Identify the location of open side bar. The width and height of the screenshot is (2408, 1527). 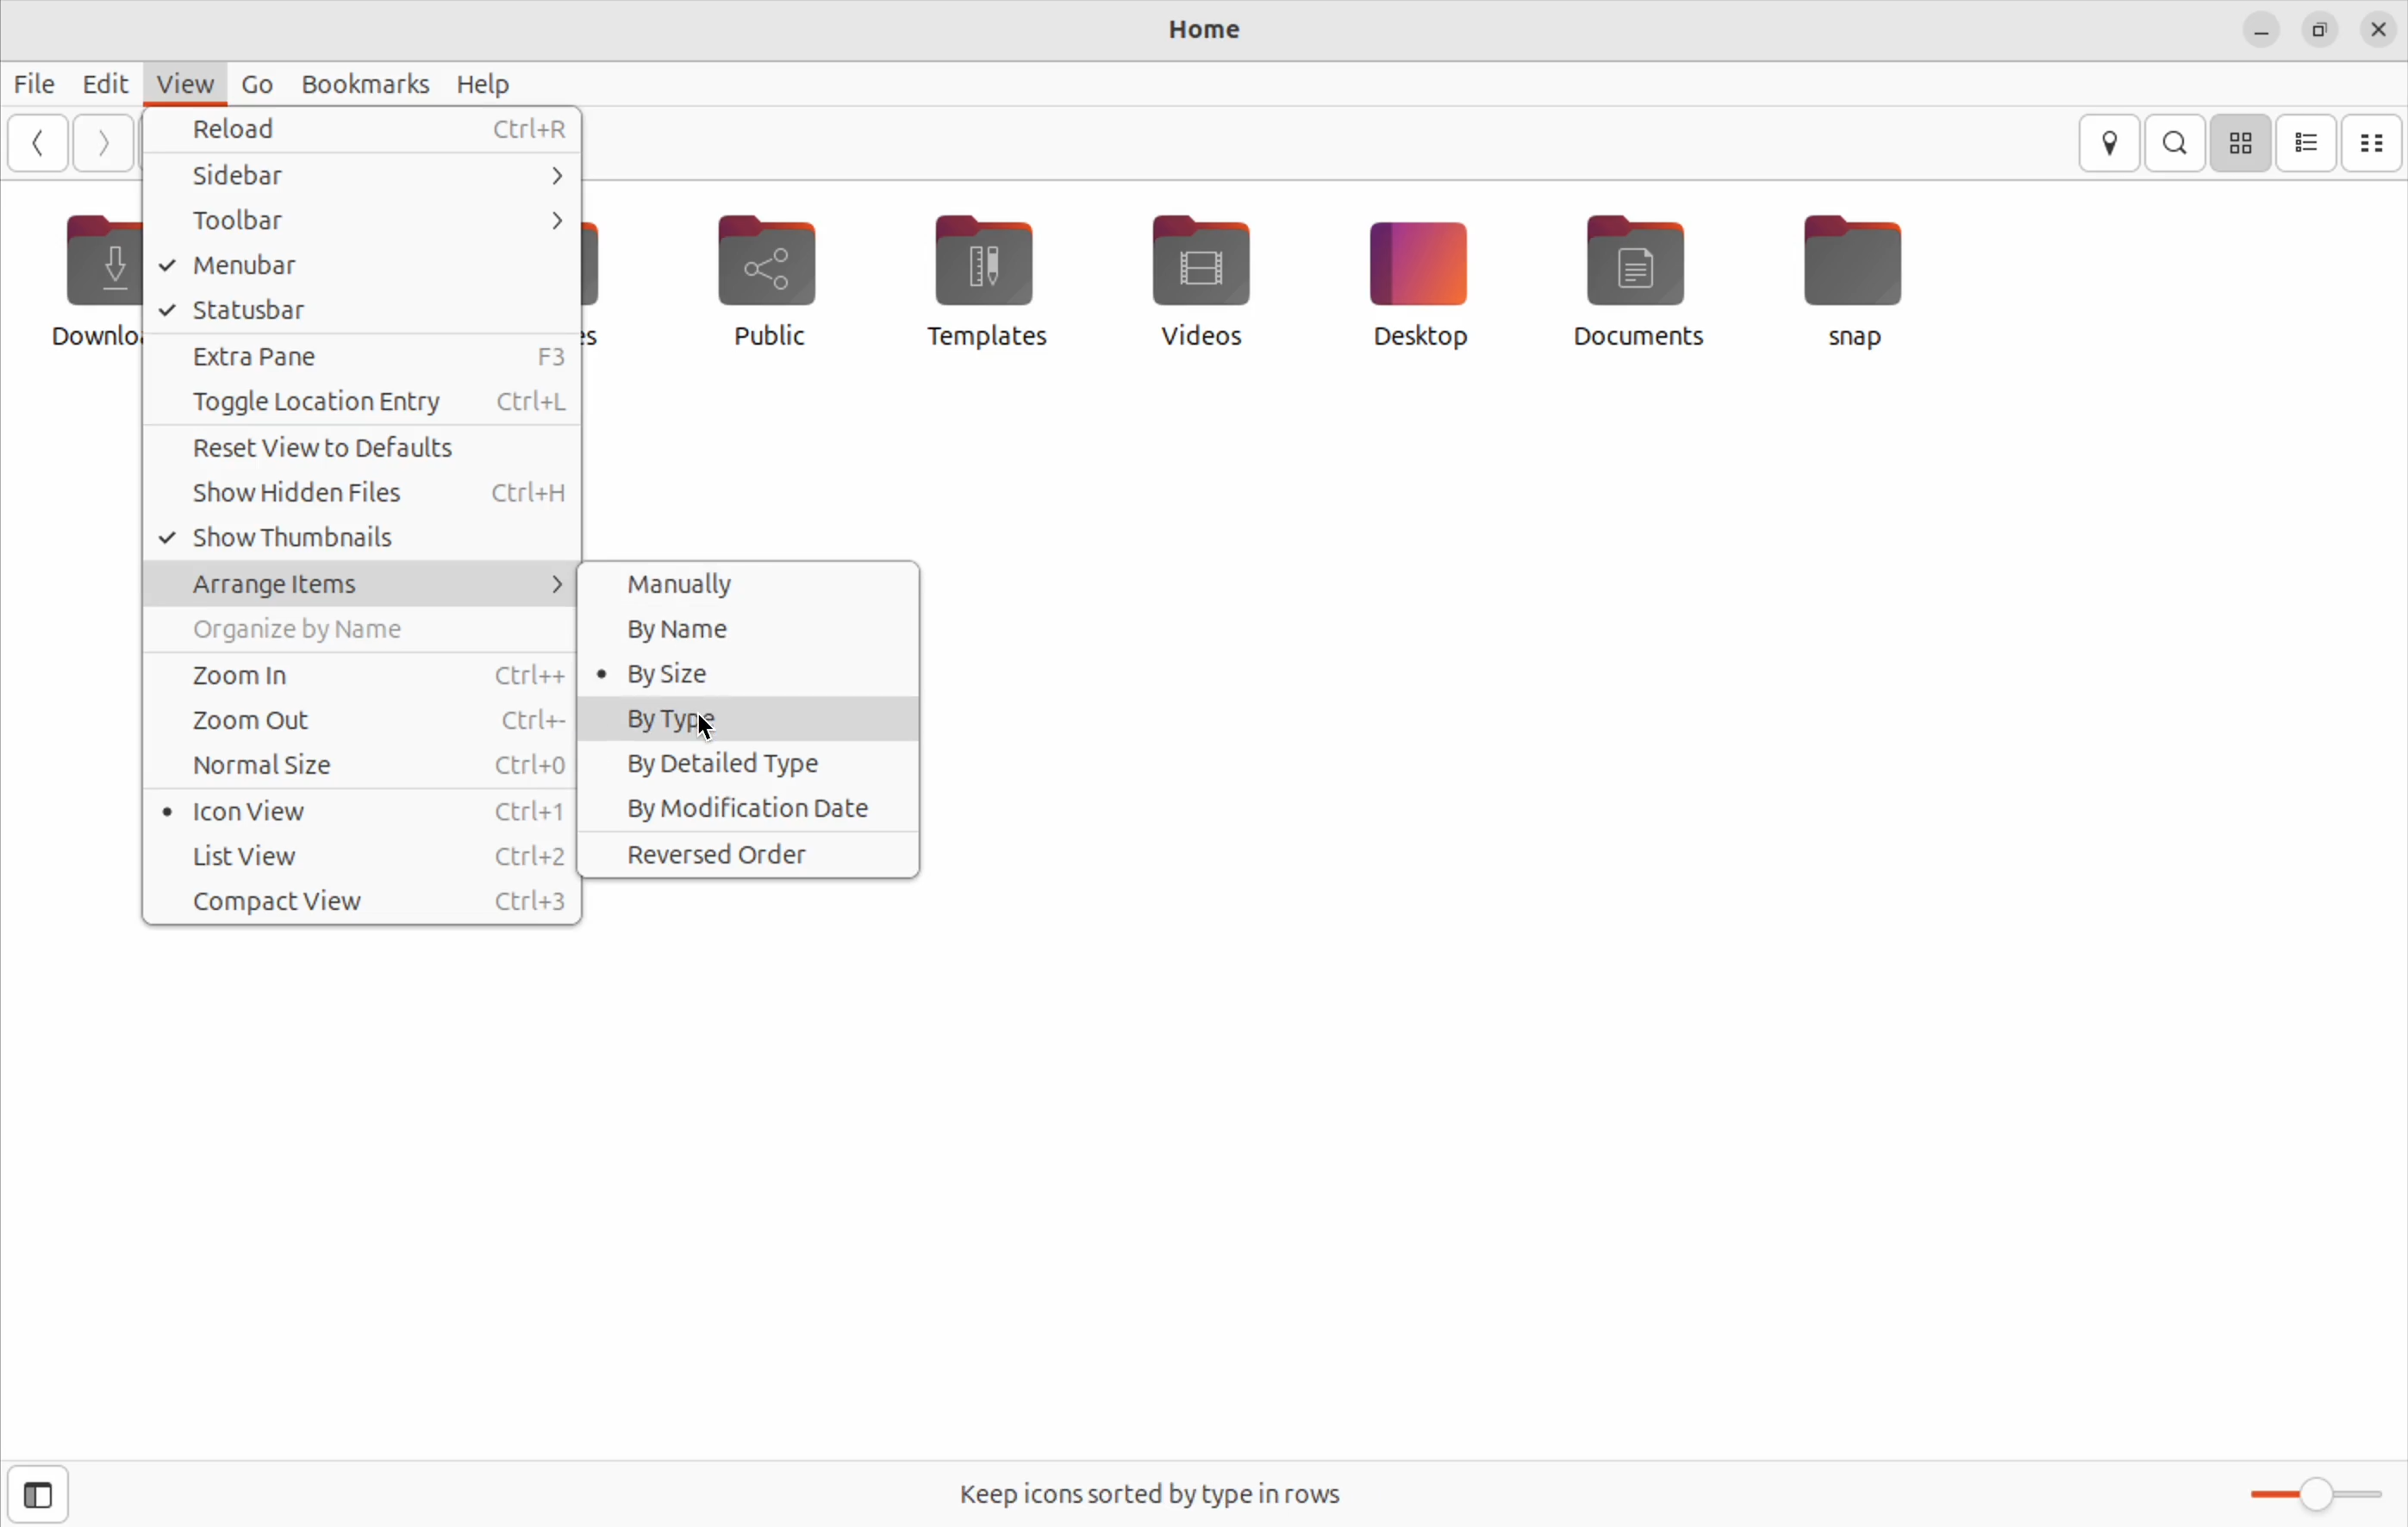
(39, 1495).